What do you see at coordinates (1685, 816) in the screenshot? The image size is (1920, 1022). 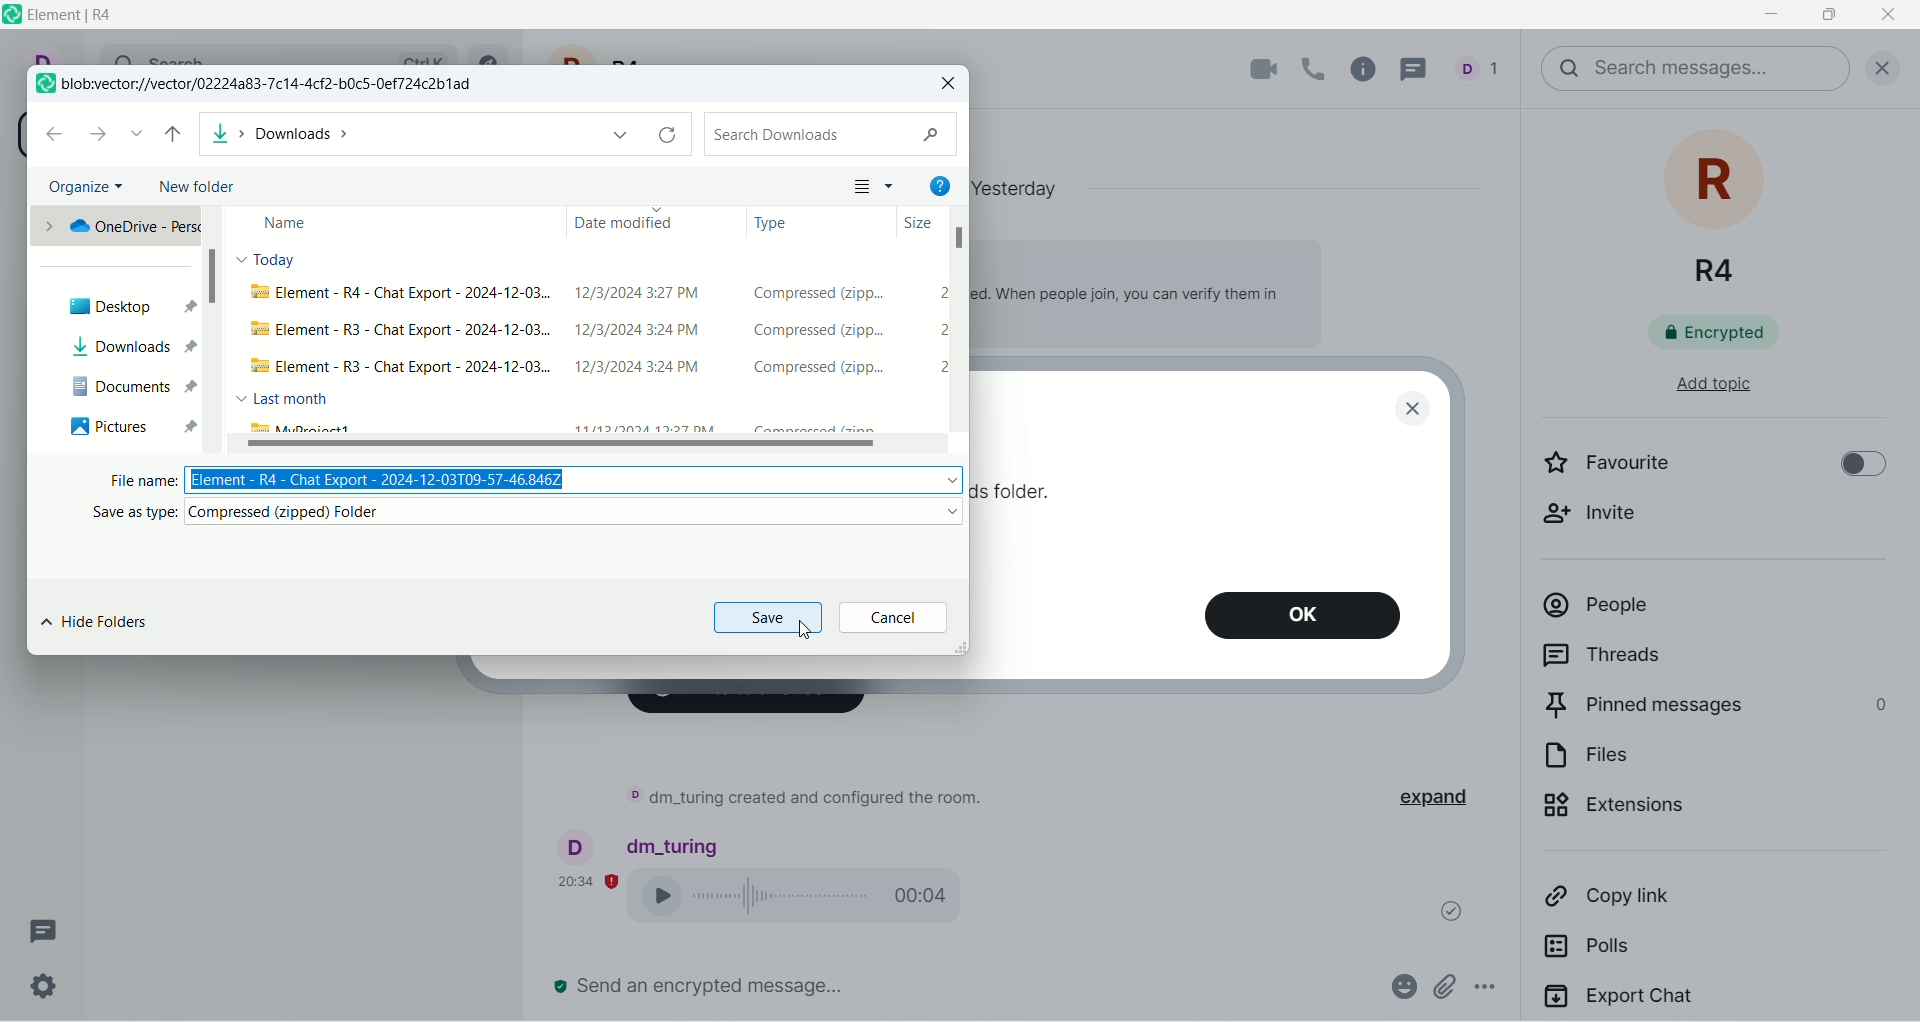 I see `extensions` at bounding box center [1685, 816].